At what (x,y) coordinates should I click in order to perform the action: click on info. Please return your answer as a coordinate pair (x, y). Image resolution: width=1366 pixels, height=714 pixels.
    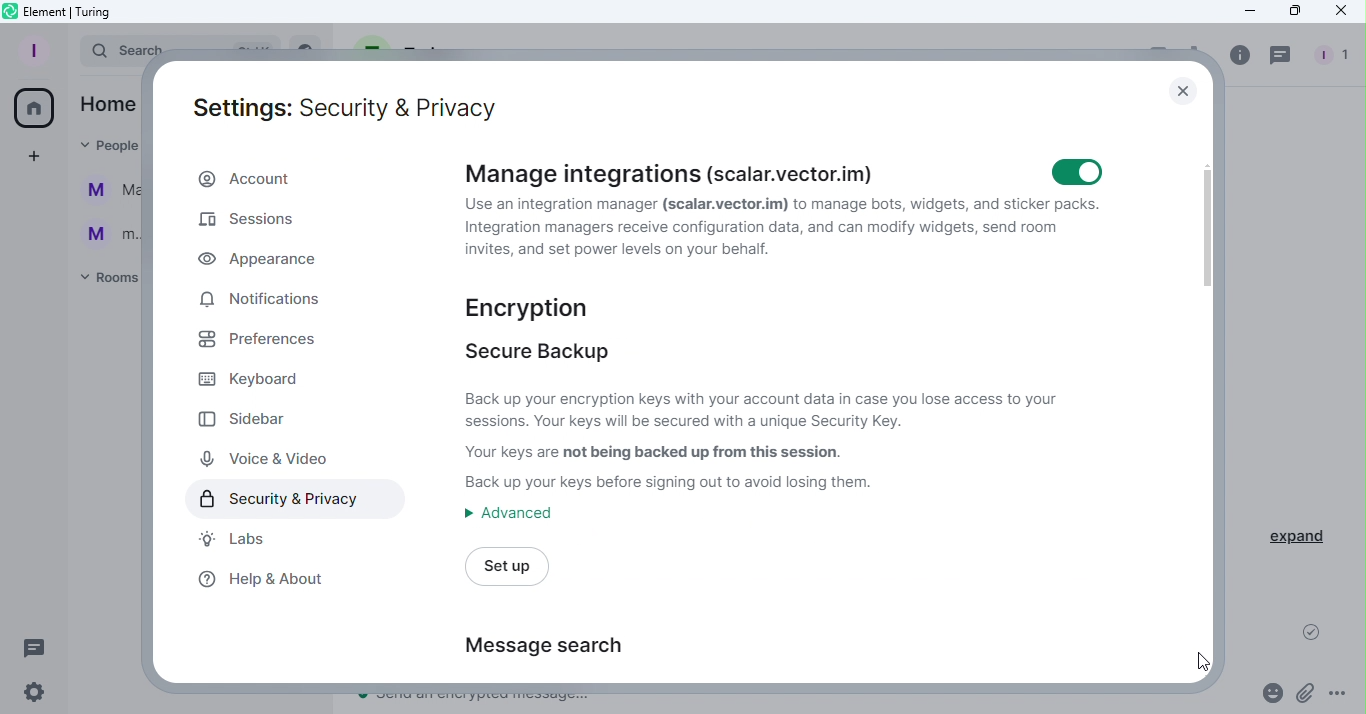
    Looking at the image, I should click on (1235, 55).